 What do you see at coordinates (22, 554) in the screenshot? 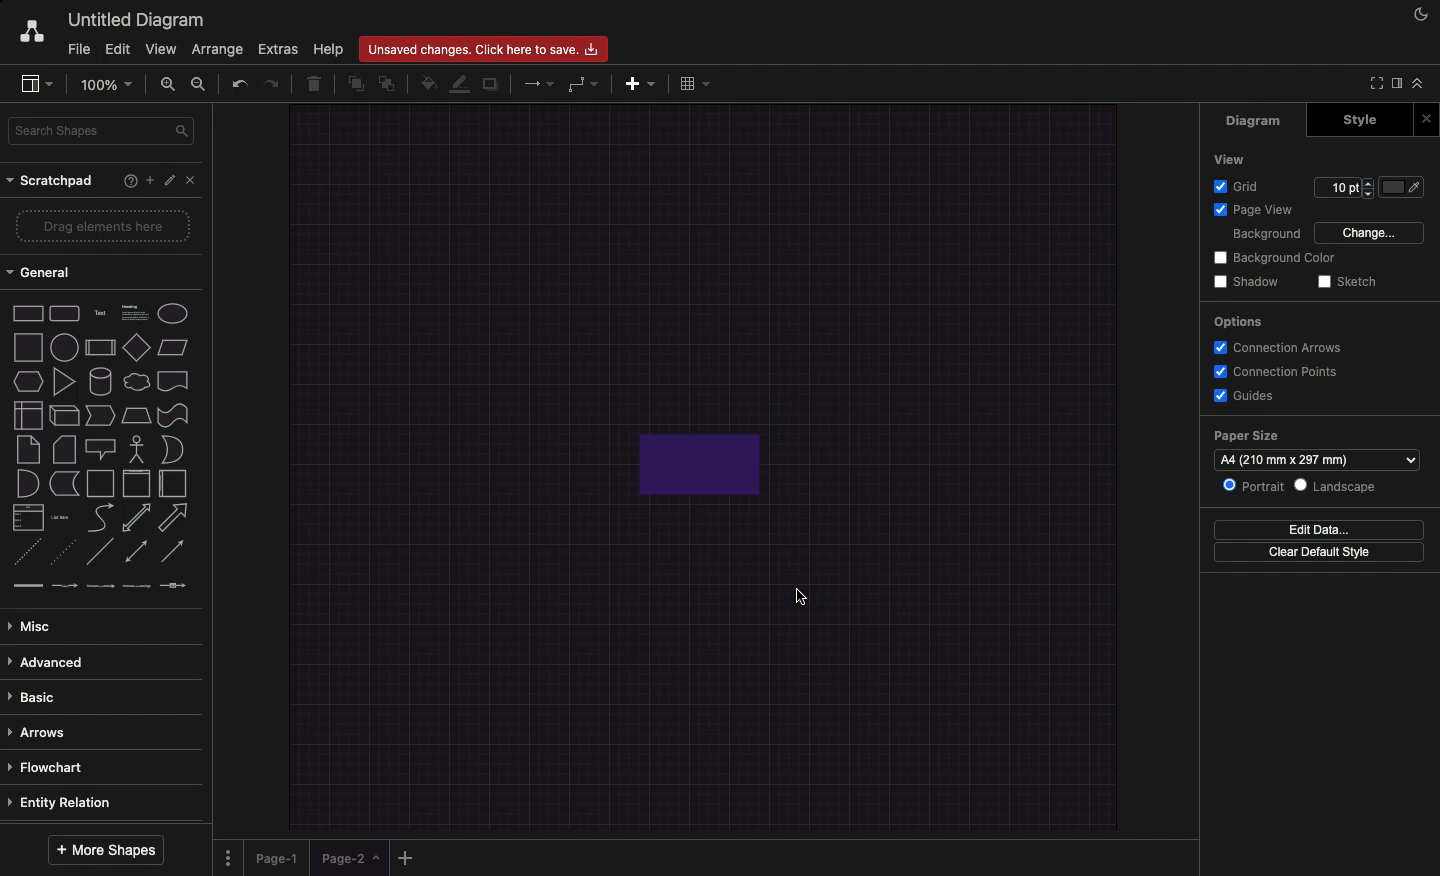
I see `dashed line` at bounding box center [22, 554].